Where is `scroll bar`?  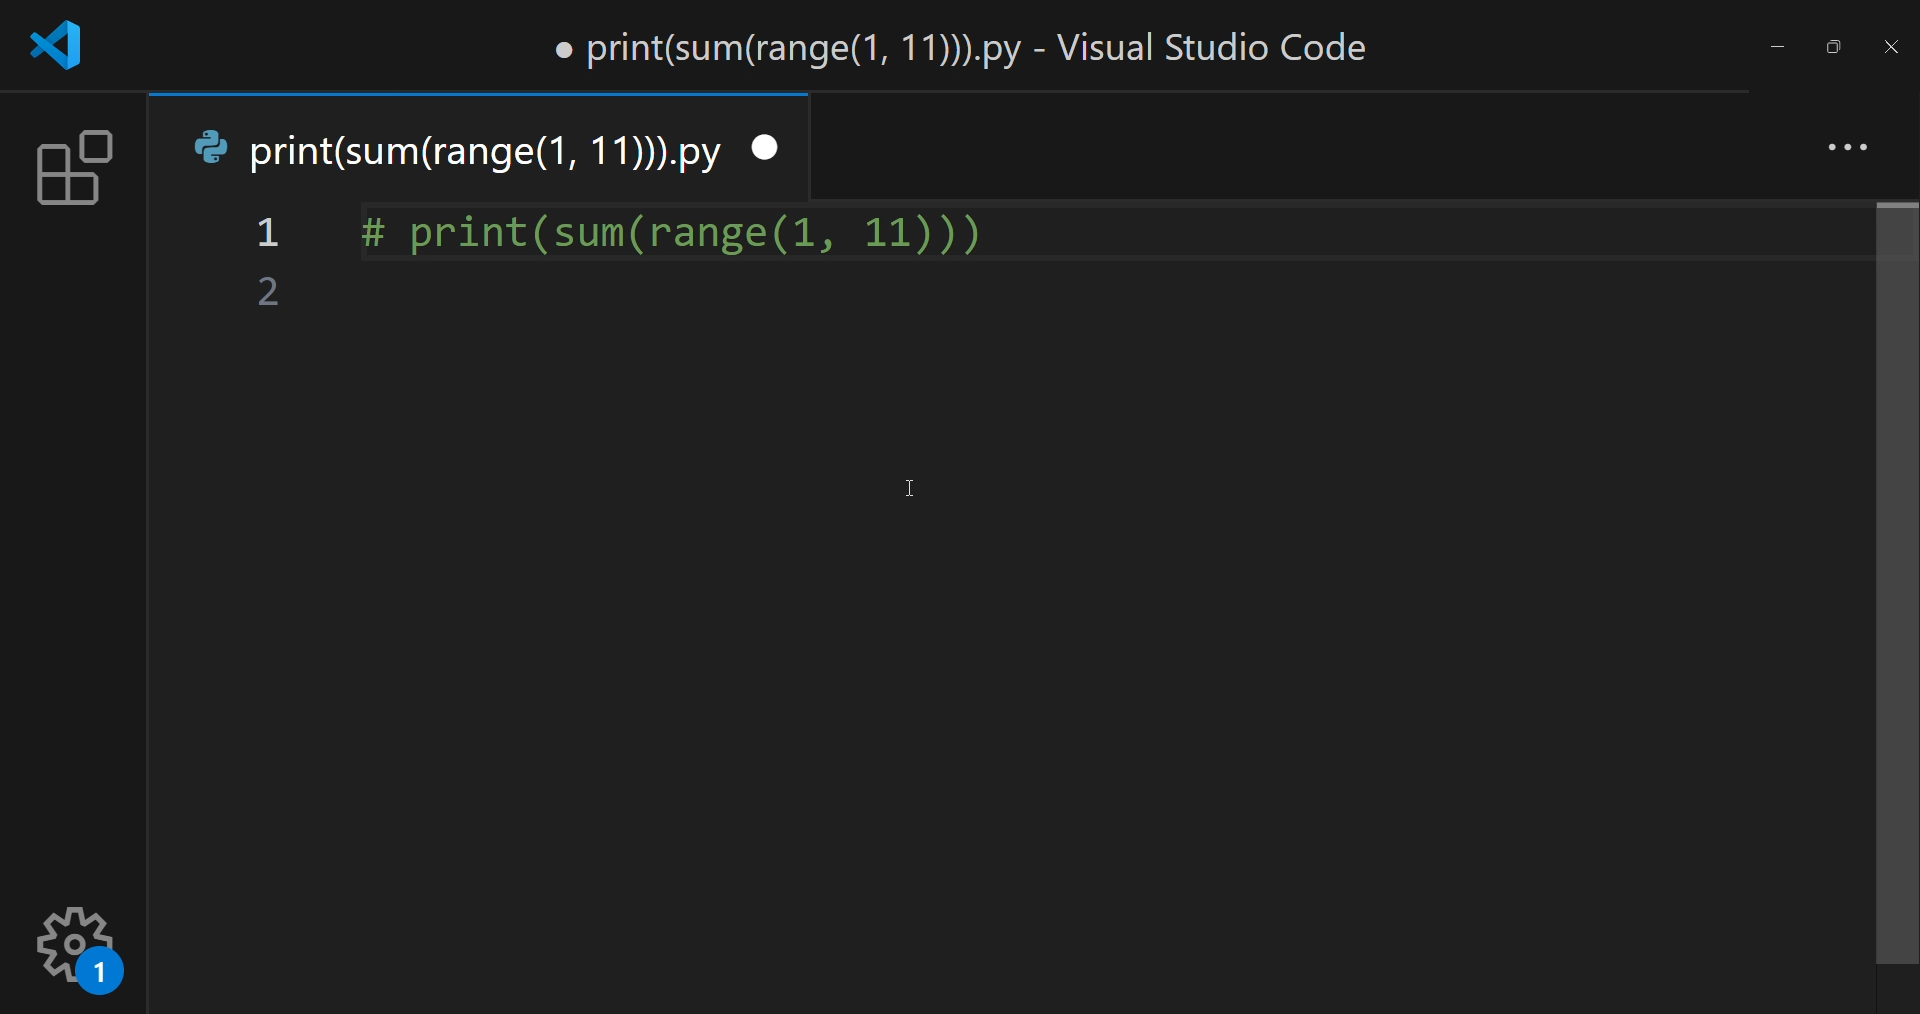
scroll bar is located at coordinates (1893, 586).